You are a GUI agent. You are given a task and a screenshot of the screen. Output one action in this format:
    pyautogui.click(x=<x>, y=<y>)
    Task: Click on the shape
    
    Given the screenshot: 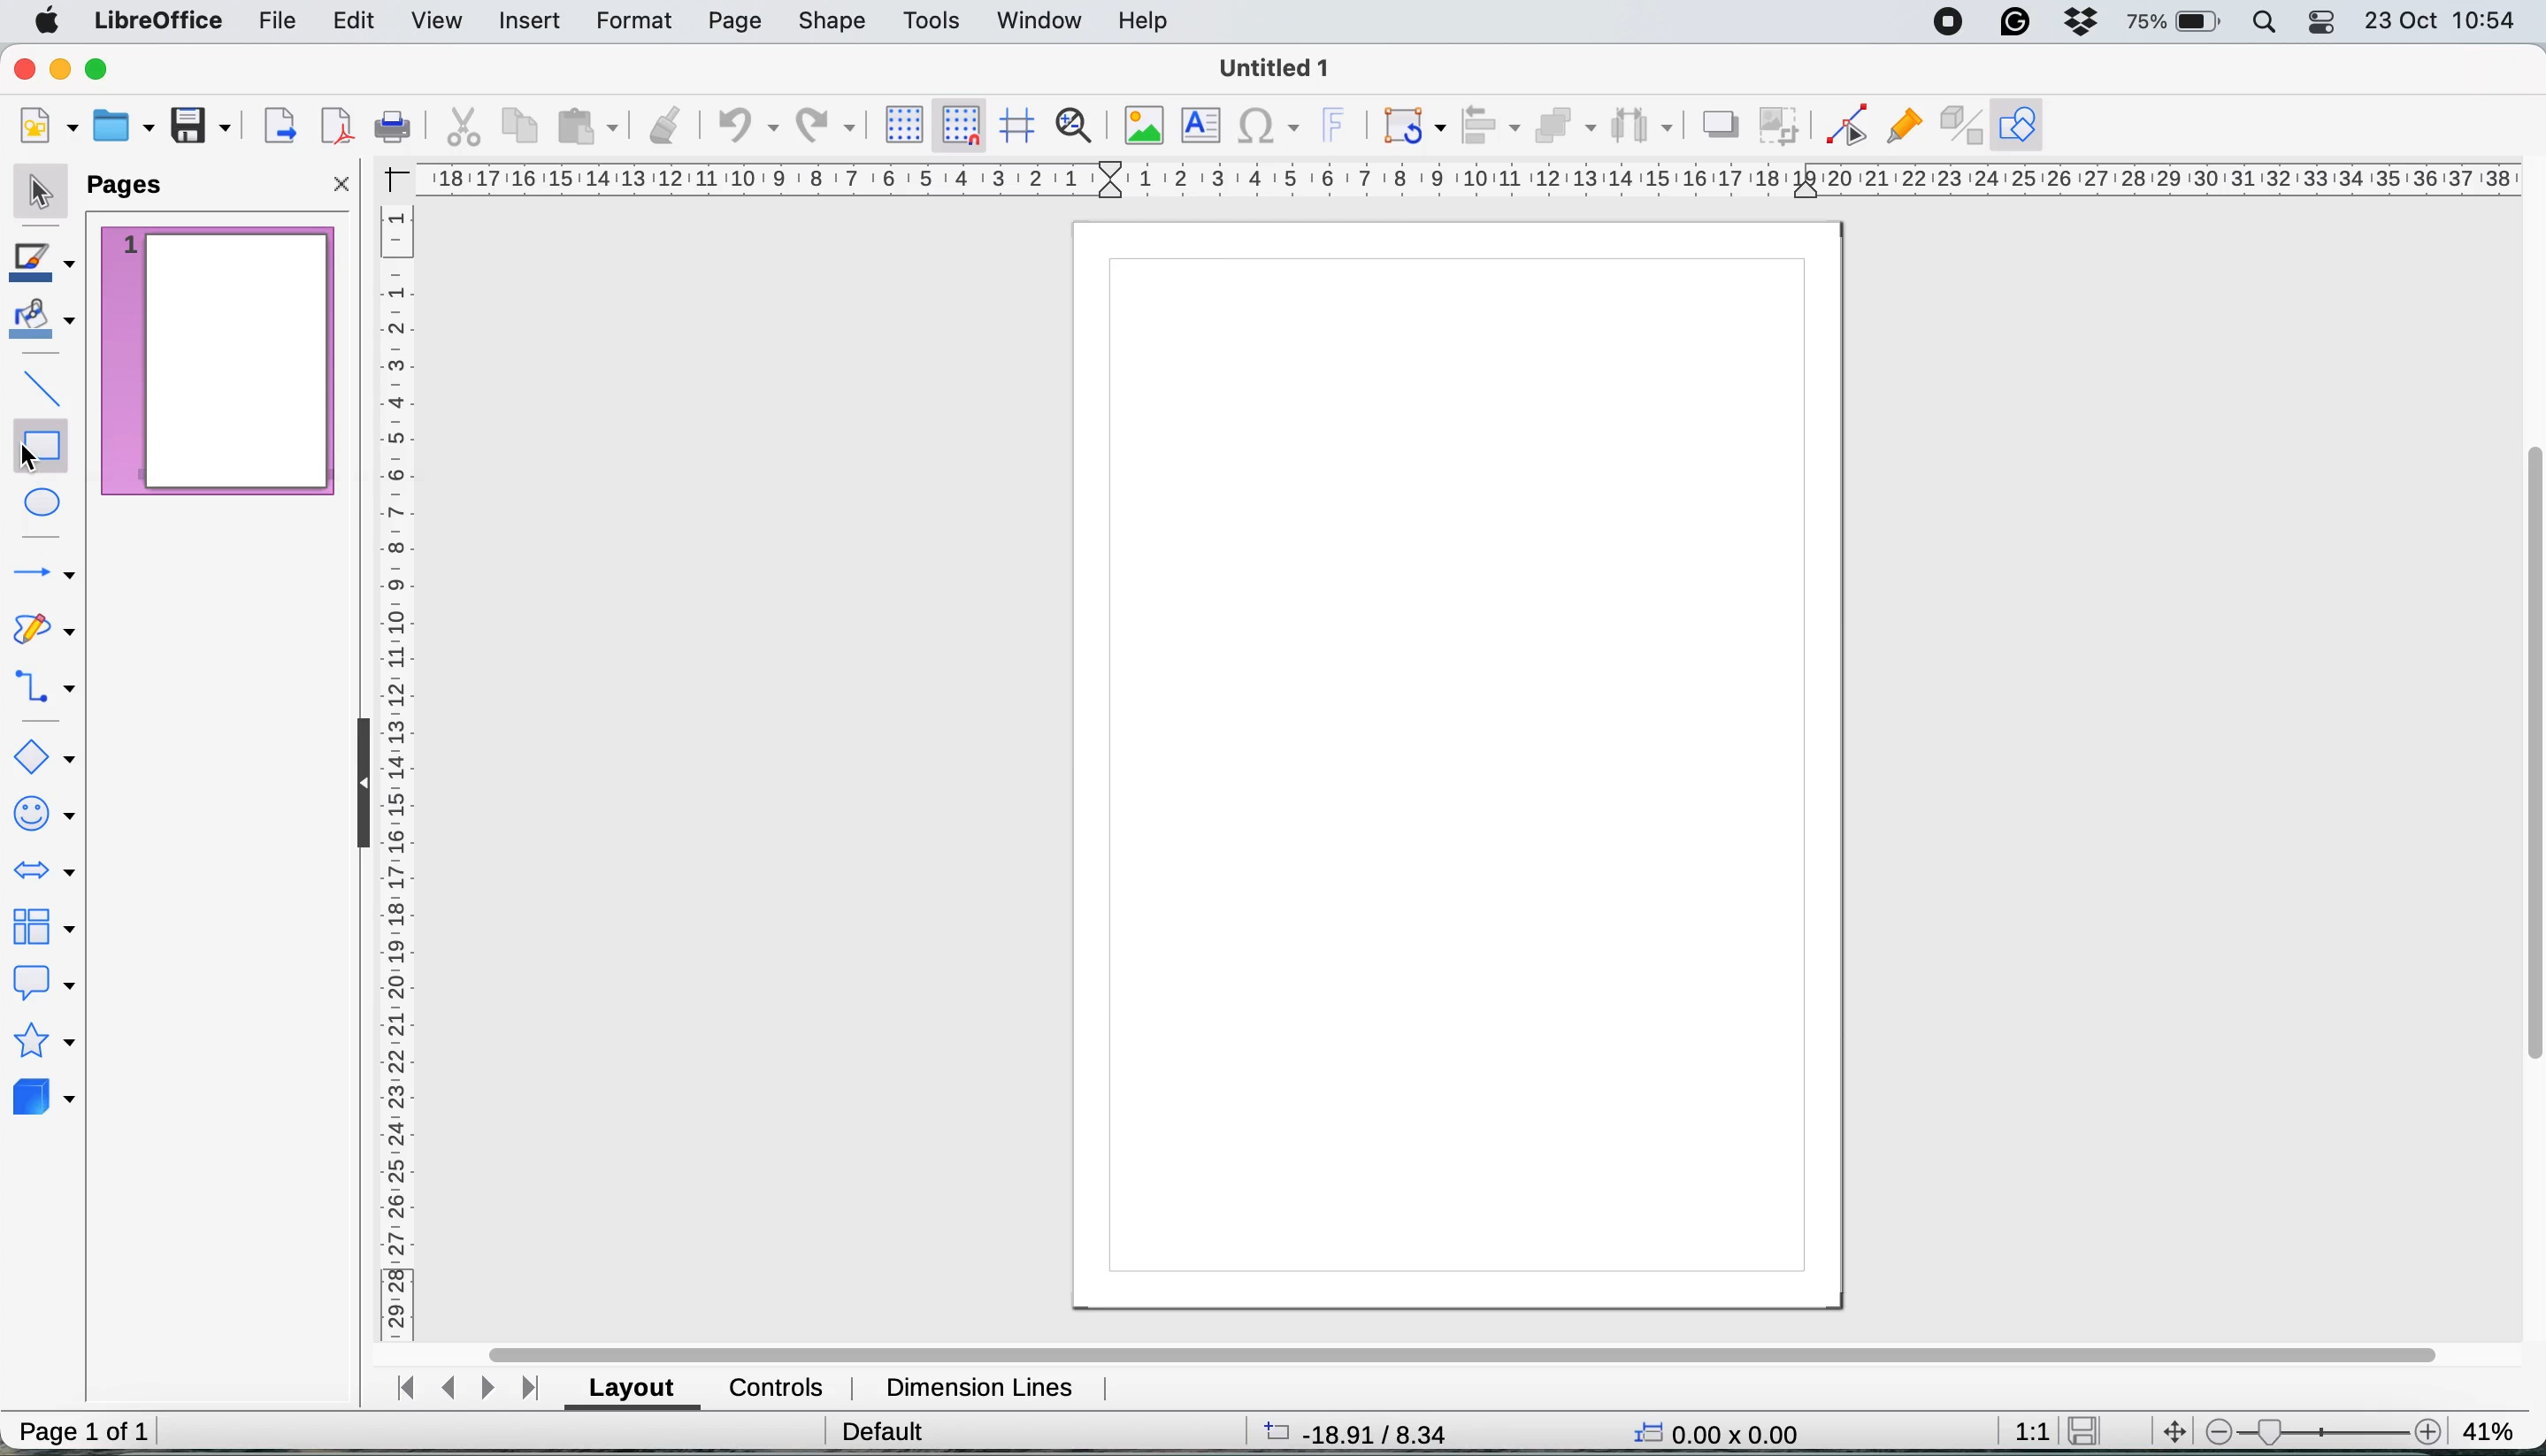 What is the action you would take?
    pyautogui.click(x=834, y=22)
    